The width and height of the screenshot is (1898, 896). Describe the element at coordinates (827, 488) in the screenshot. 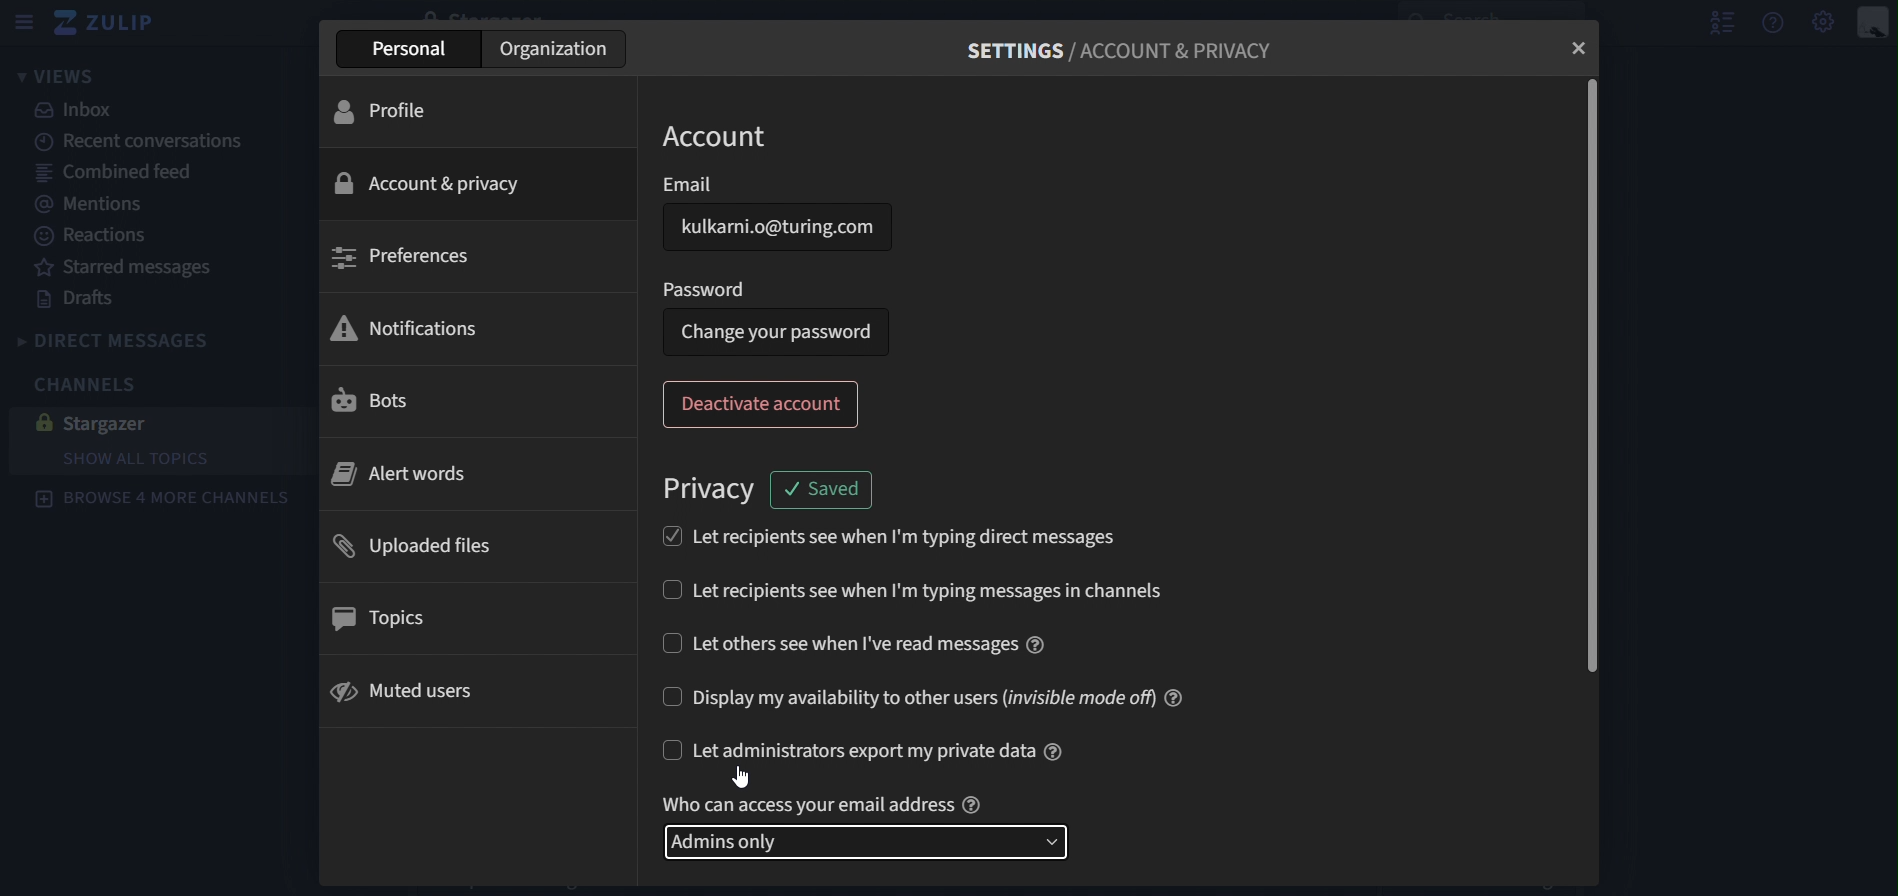

I see `saved` at that location.